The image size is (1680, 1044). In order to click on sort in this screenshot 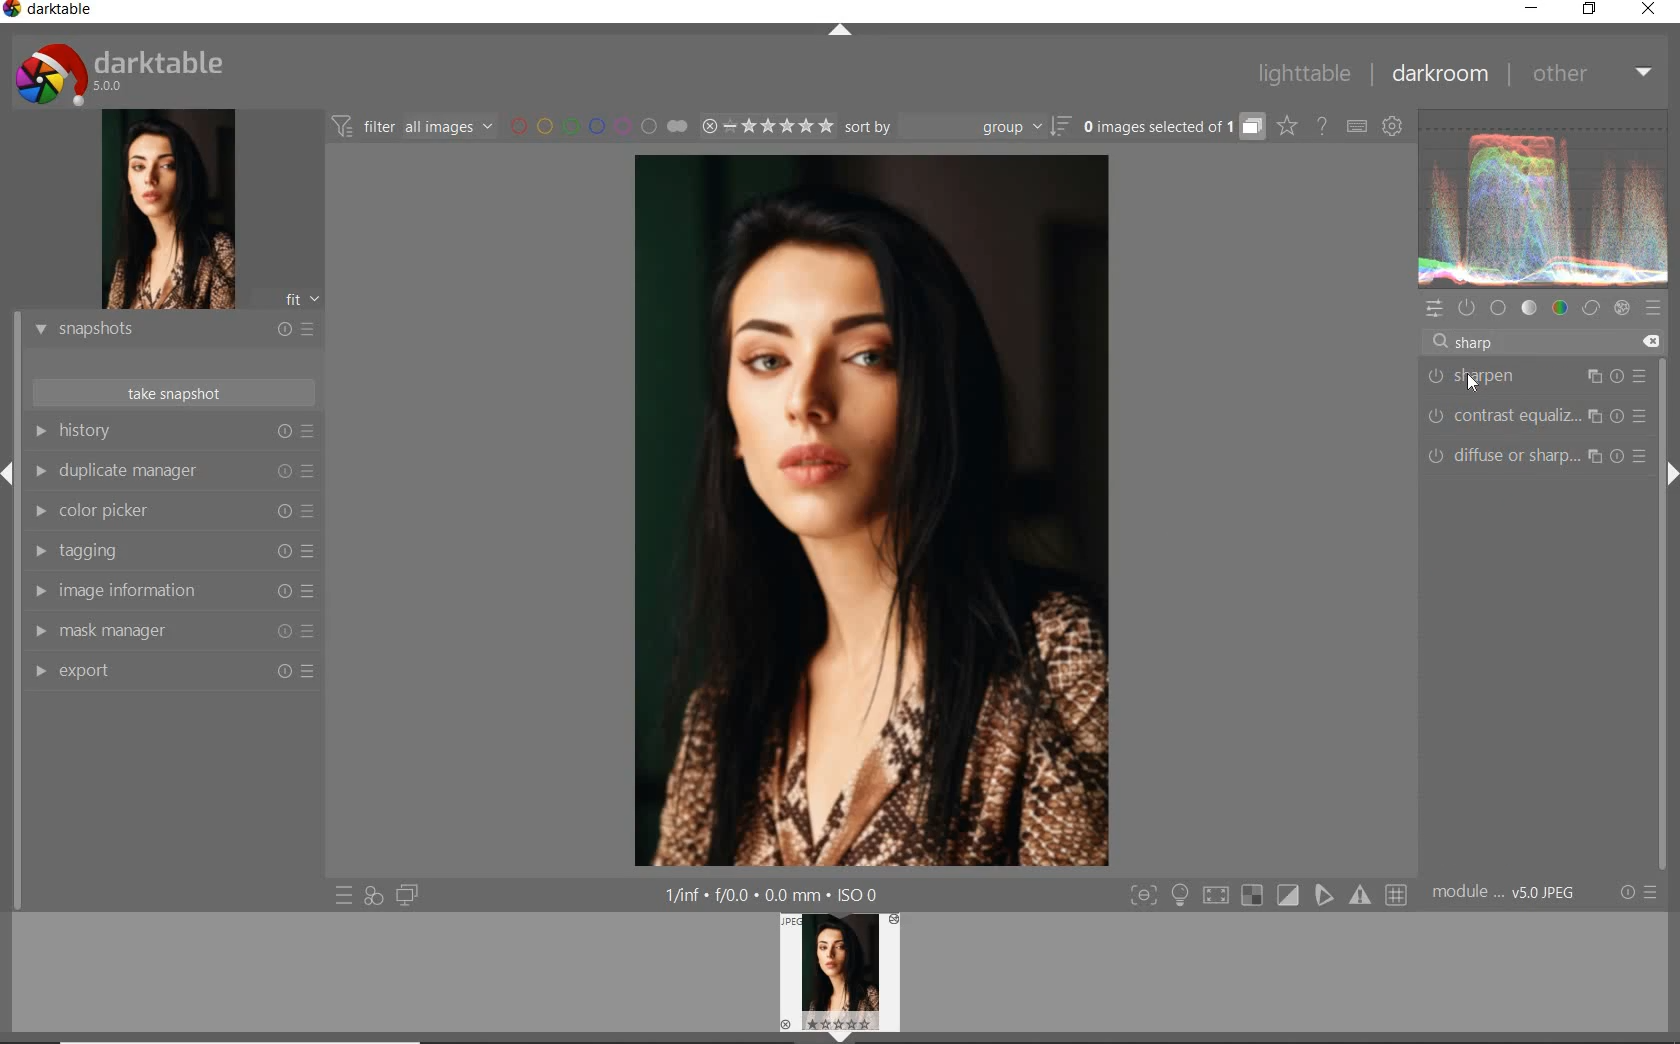, I will do `click(958, 126)`.